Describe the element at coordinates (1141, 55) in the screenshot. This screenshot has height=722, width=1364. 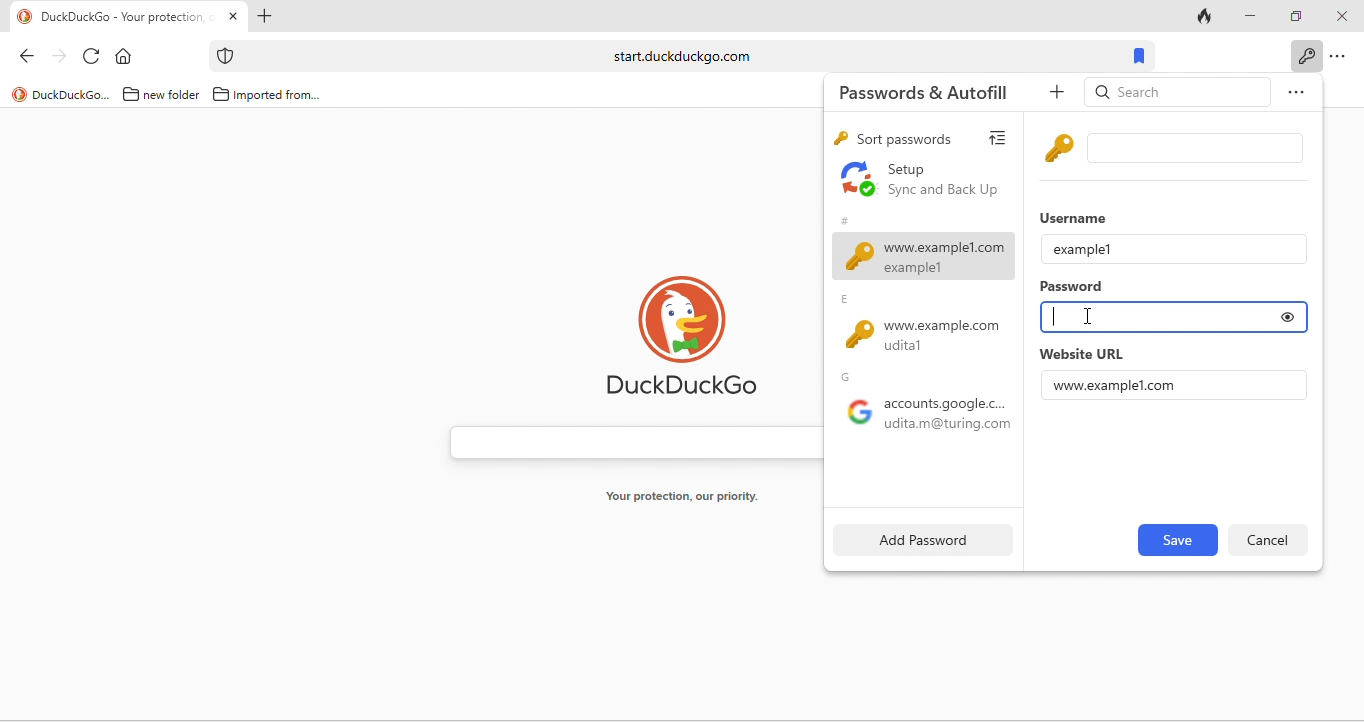
I see `bookmarks` at that location.